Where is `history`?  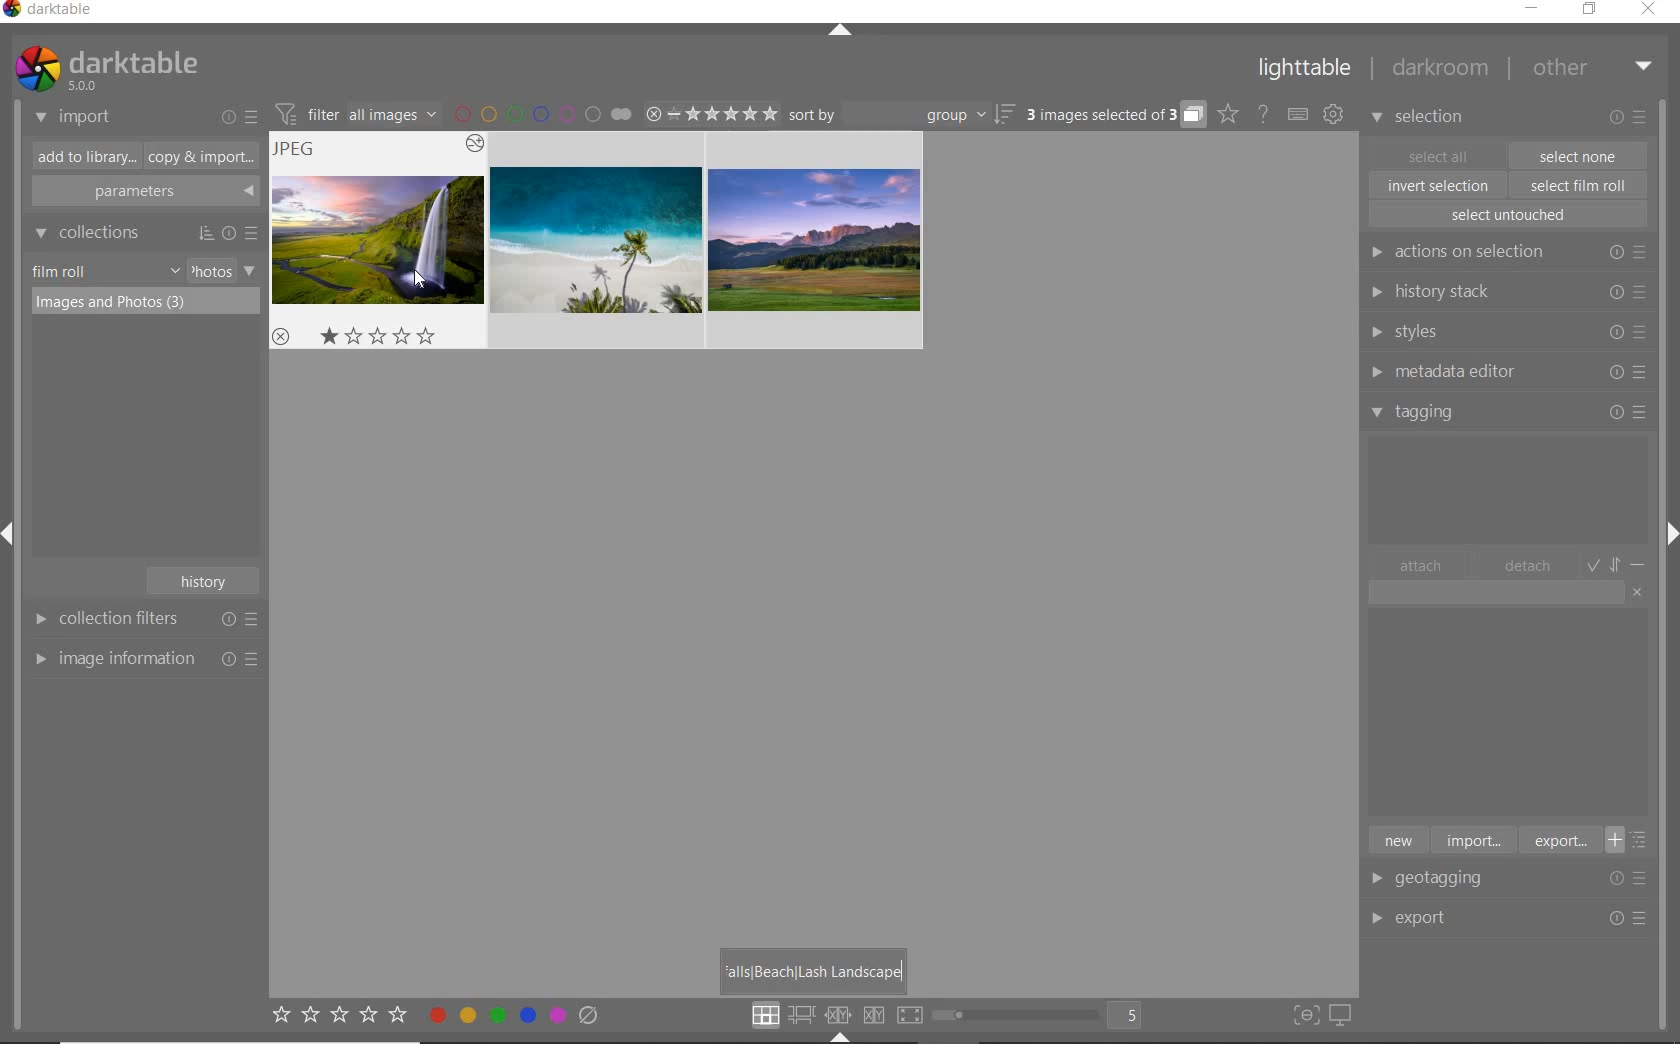 history is located at coordinates (206, 579).